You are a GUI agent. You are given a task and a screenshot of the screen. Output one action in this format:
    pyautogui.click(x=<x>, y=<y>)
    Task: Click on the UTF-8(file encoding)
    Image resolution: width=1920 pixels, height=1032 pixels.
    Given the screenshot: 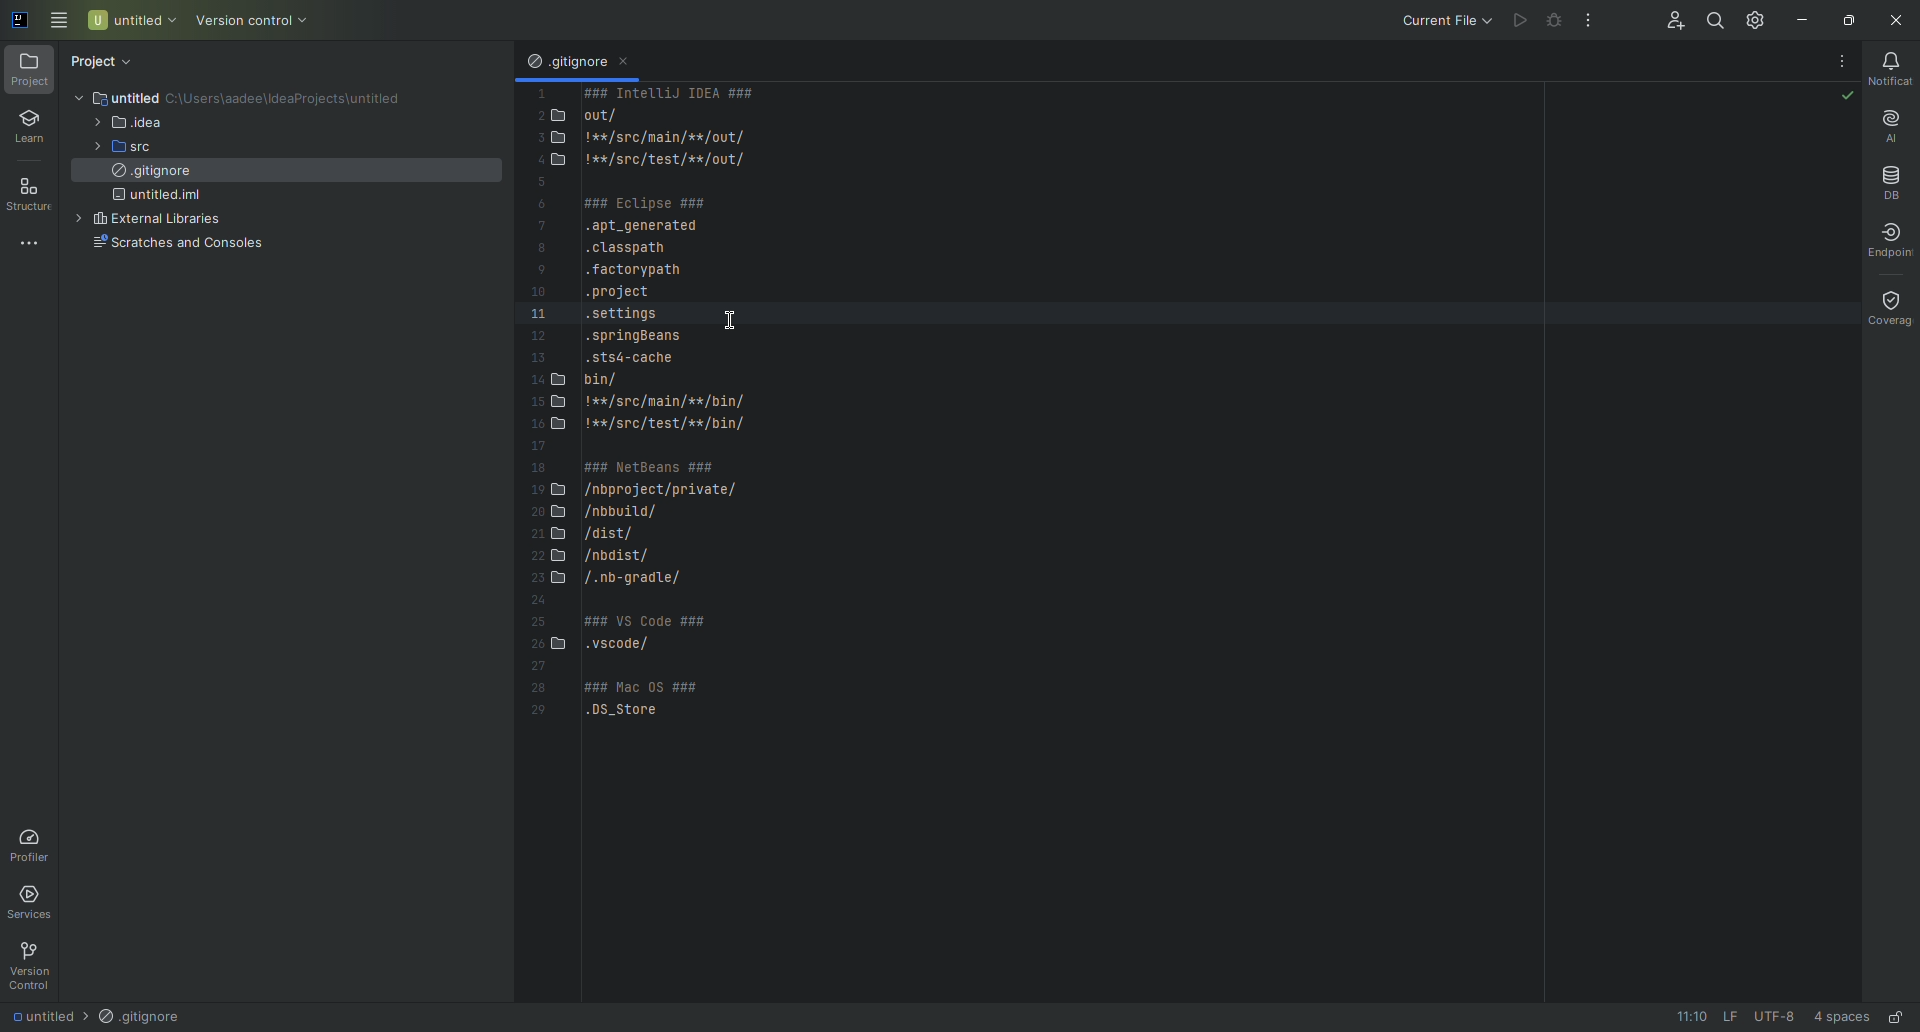 What is the action you would take?
    pyautogui.click(x=1774, y=1017)
    